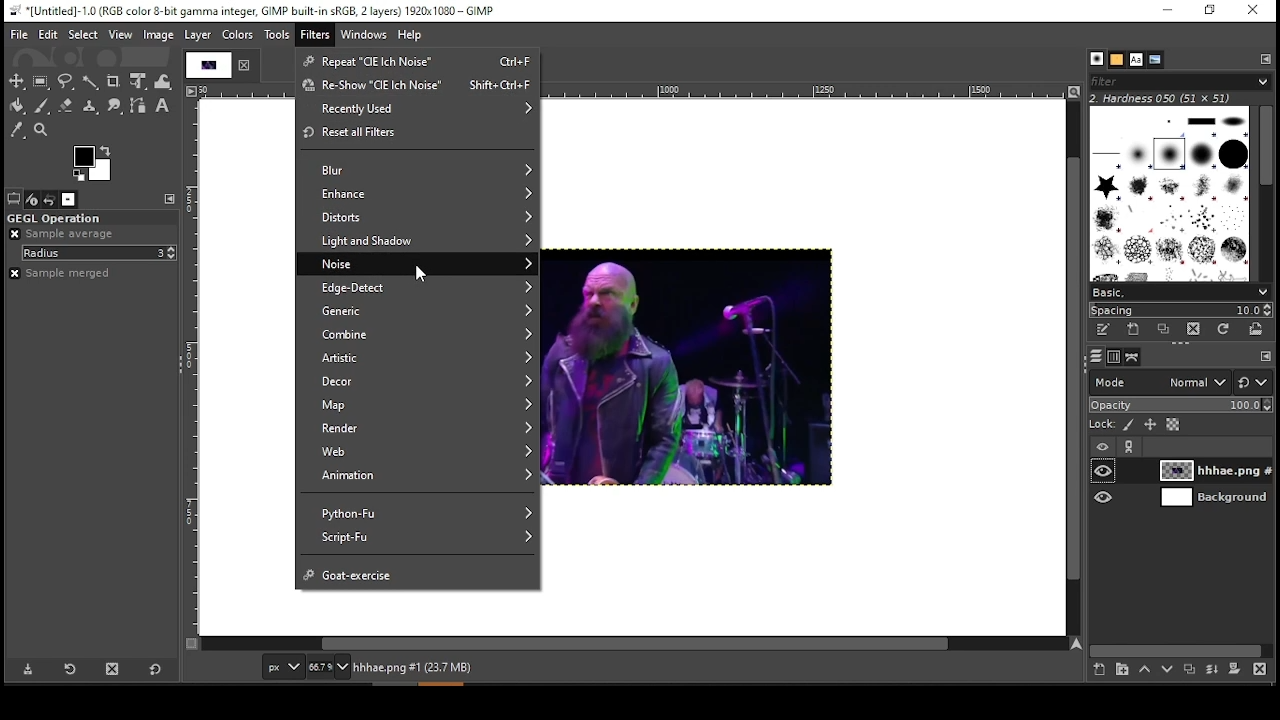 Image resolution: width=1280 pixels, height=720 pixels. Describe the element at coordinates (1134, 356) in the screenshot. I see `paths` at that location.